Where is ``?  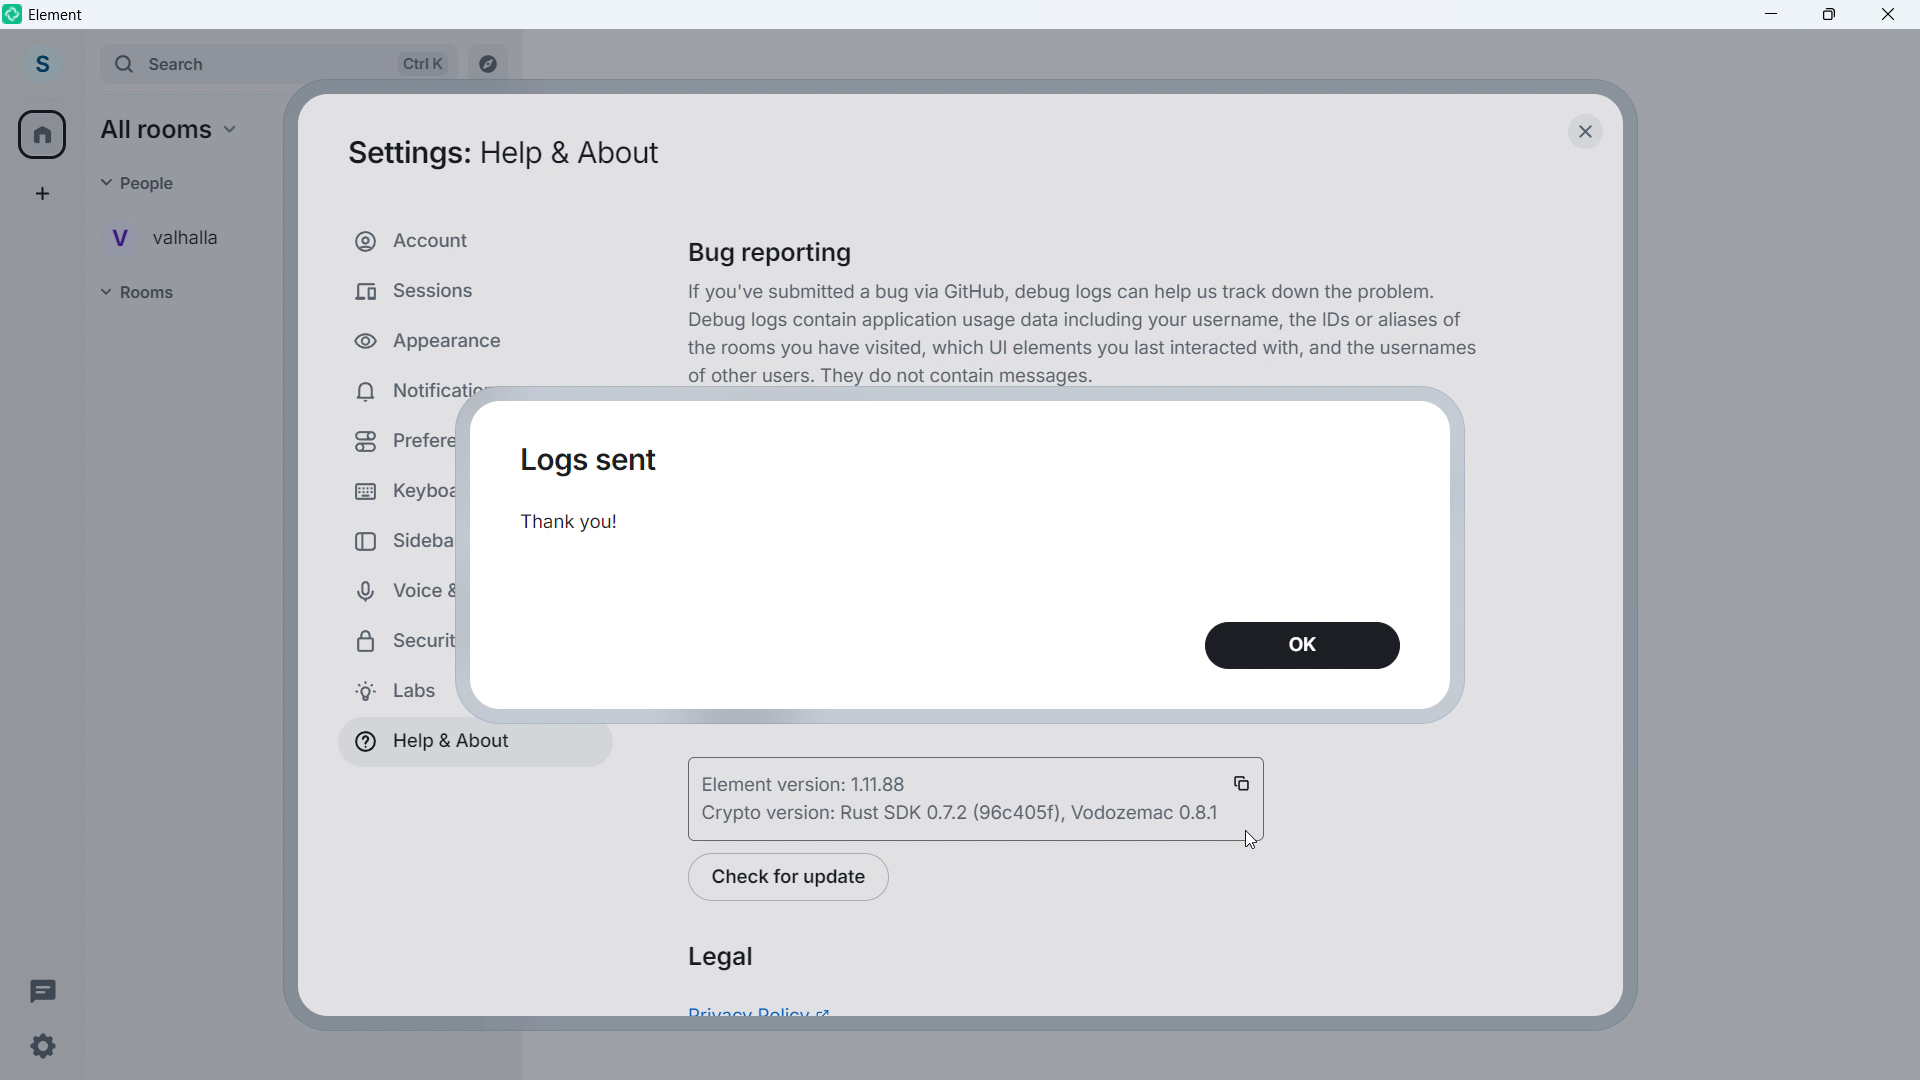
 is located at coordinates (147, 182).